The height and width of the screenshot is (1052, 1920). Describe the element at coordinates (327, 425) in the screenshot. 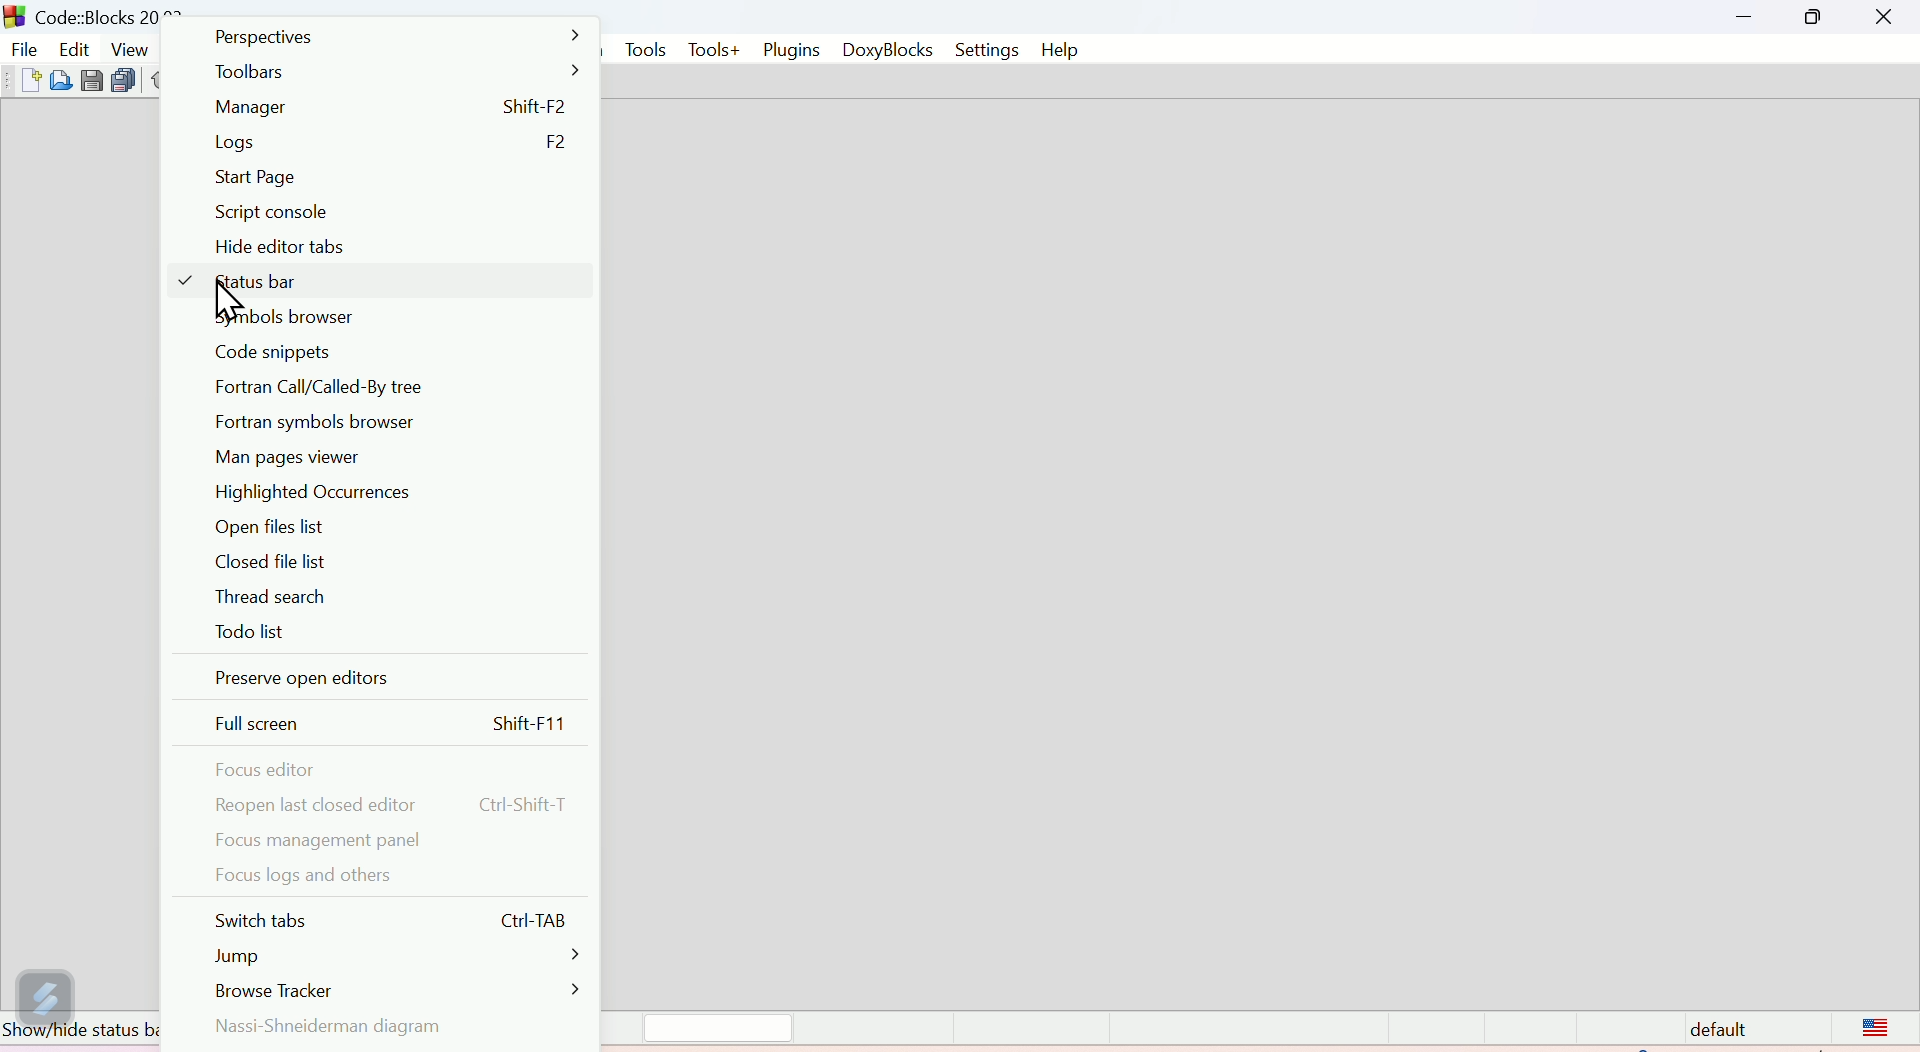

I see `Fortran symols browser` at that location.